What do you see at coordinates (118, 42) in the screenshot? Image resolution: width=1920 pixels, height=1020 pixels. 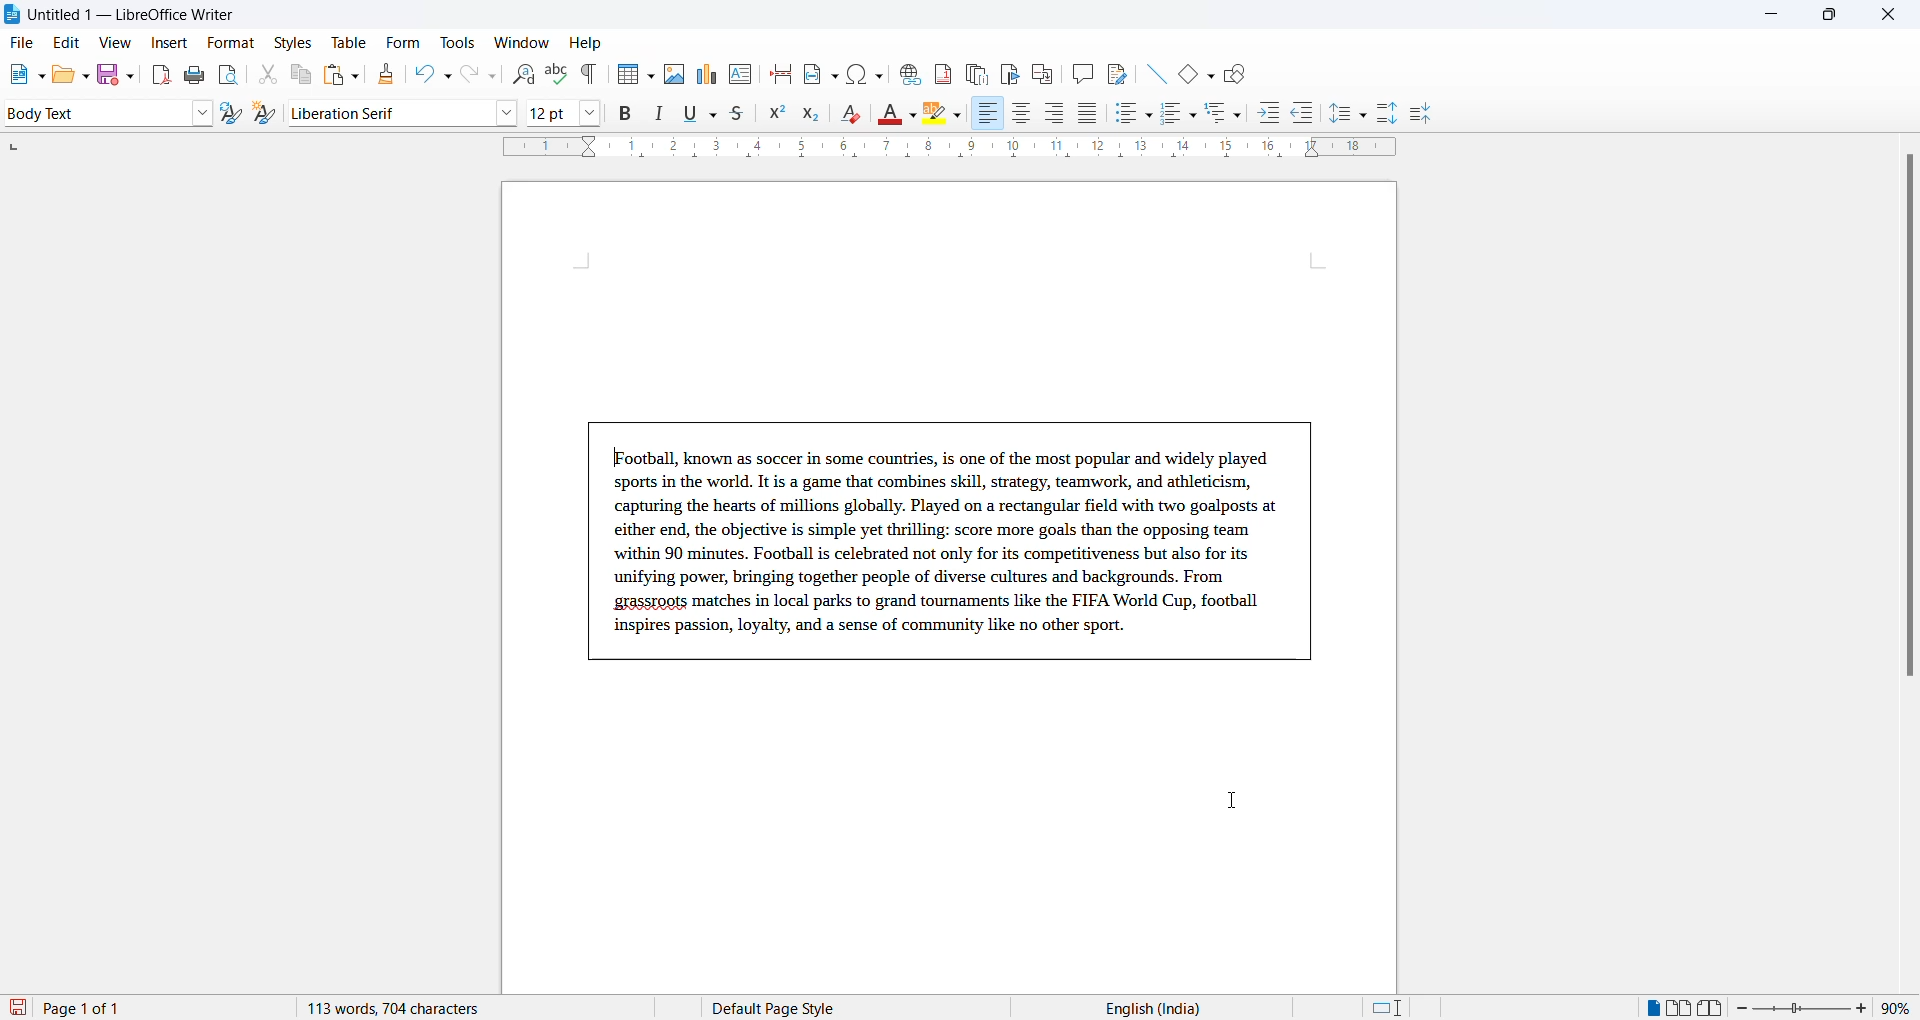 I see `view` at bounding box center [118, 42].